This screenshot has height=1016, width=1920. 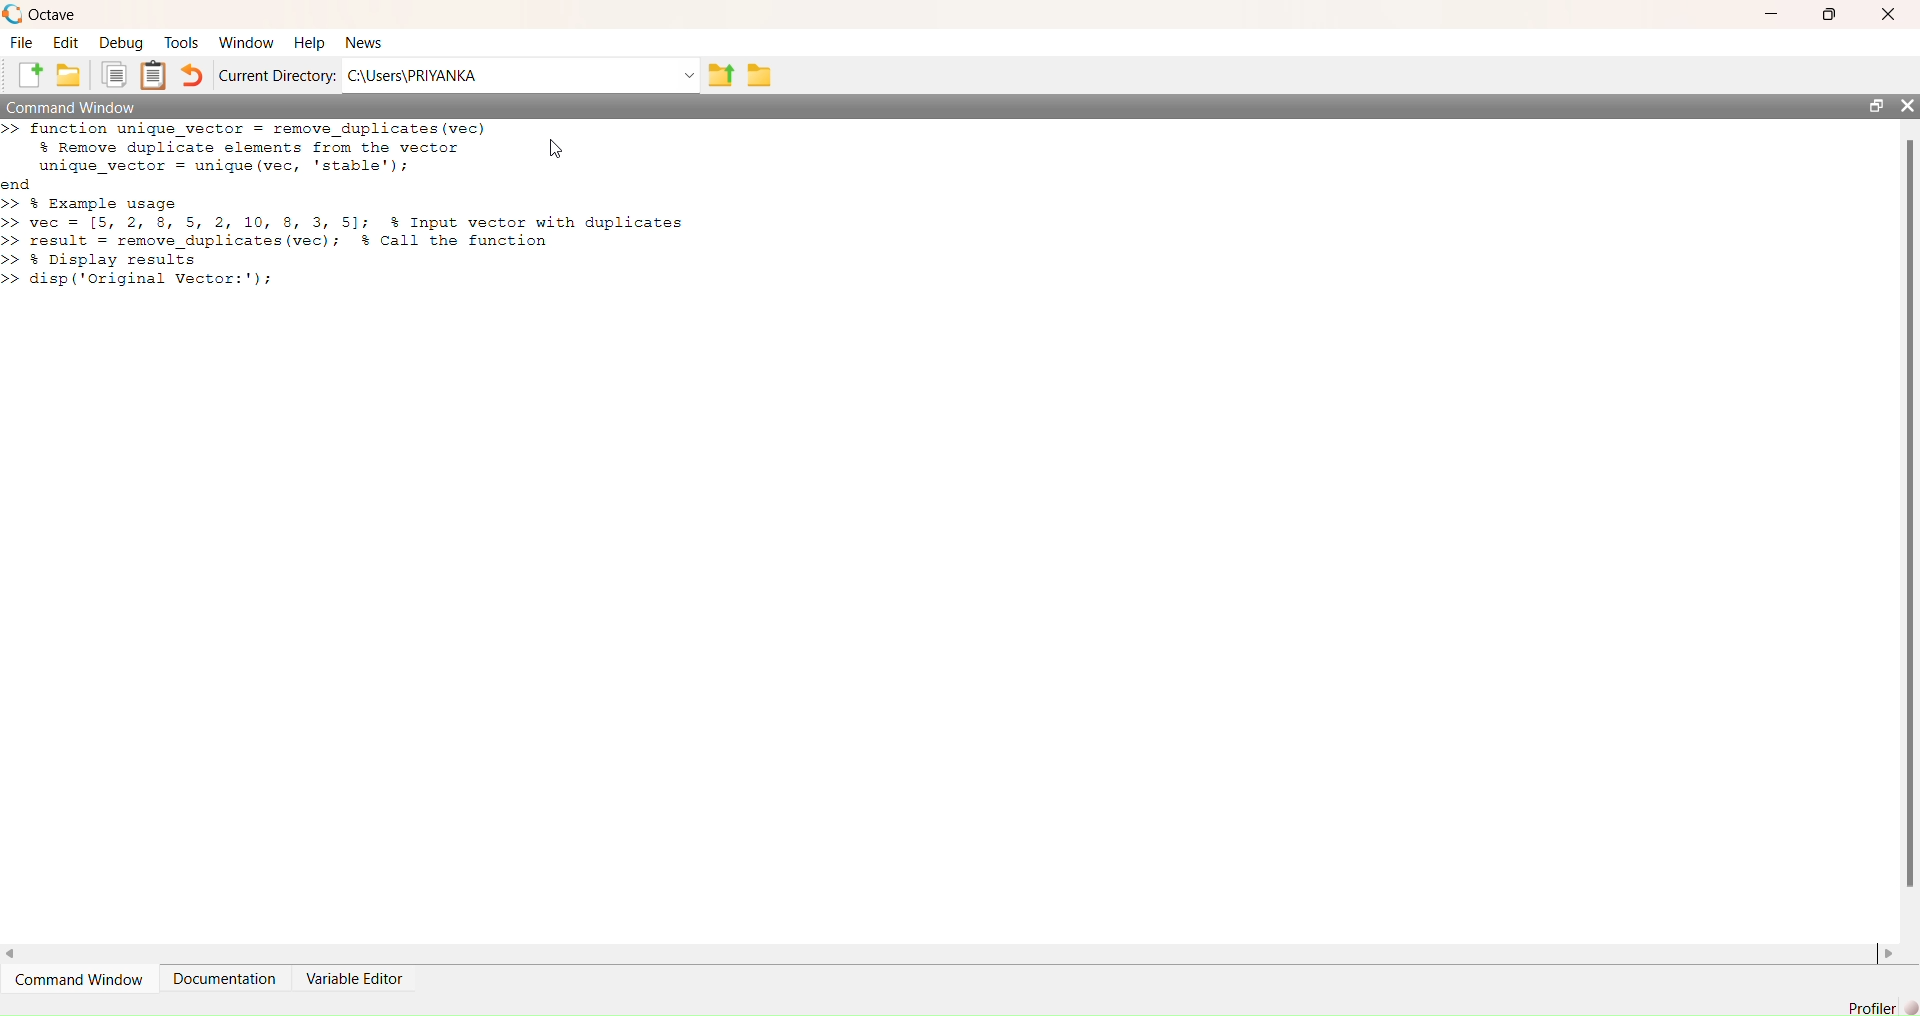 I want to click on folder, so click(x=761, y=75).